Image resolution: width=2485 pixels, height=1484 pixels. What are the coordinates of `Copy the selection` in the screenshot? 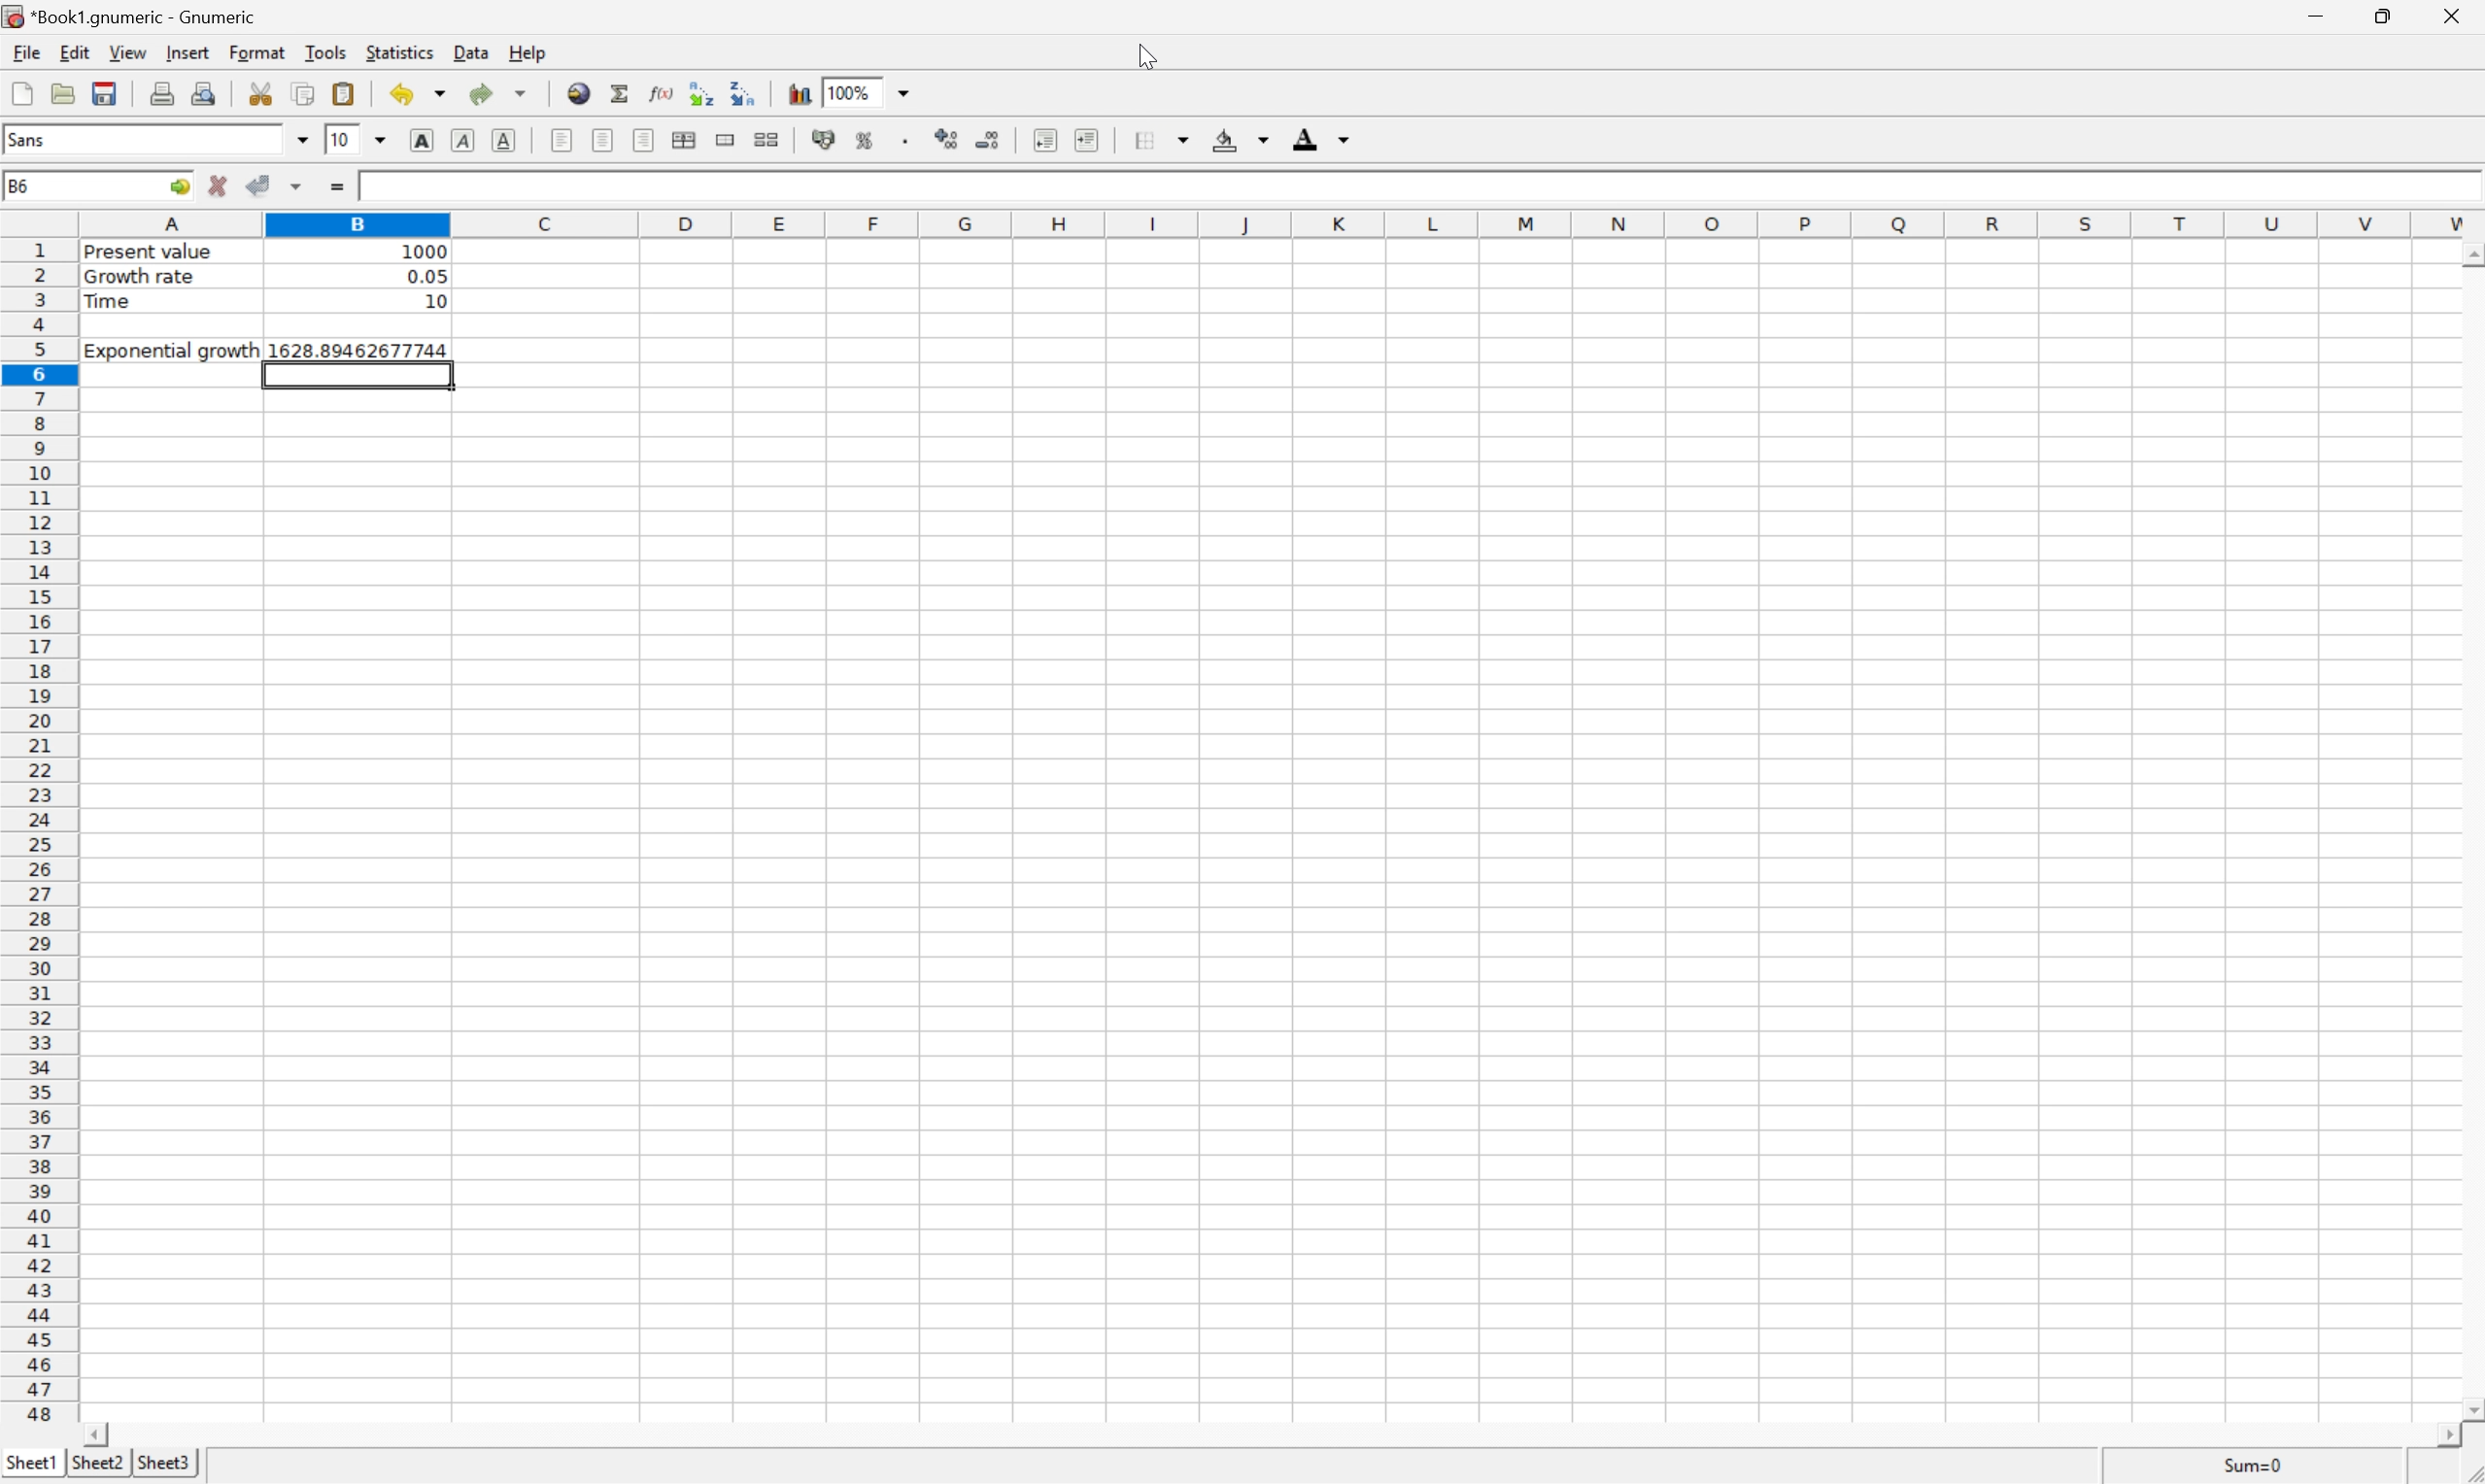 It's located at (303, 91).